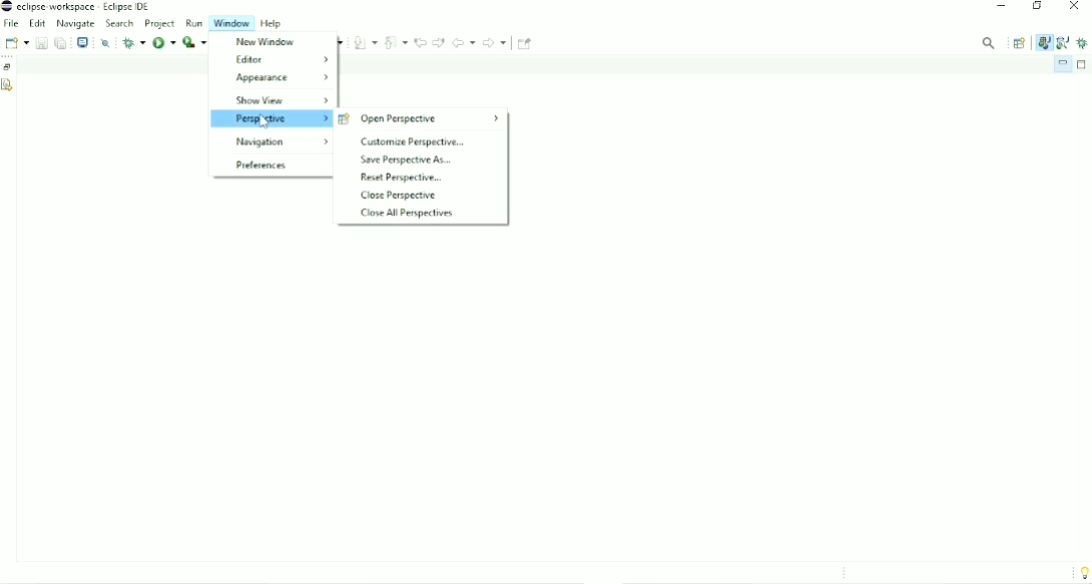  What do you see at coordinates (406, 213) in the screenshot?
I see `Close All Perspectives` at bounding box center [406, 213].